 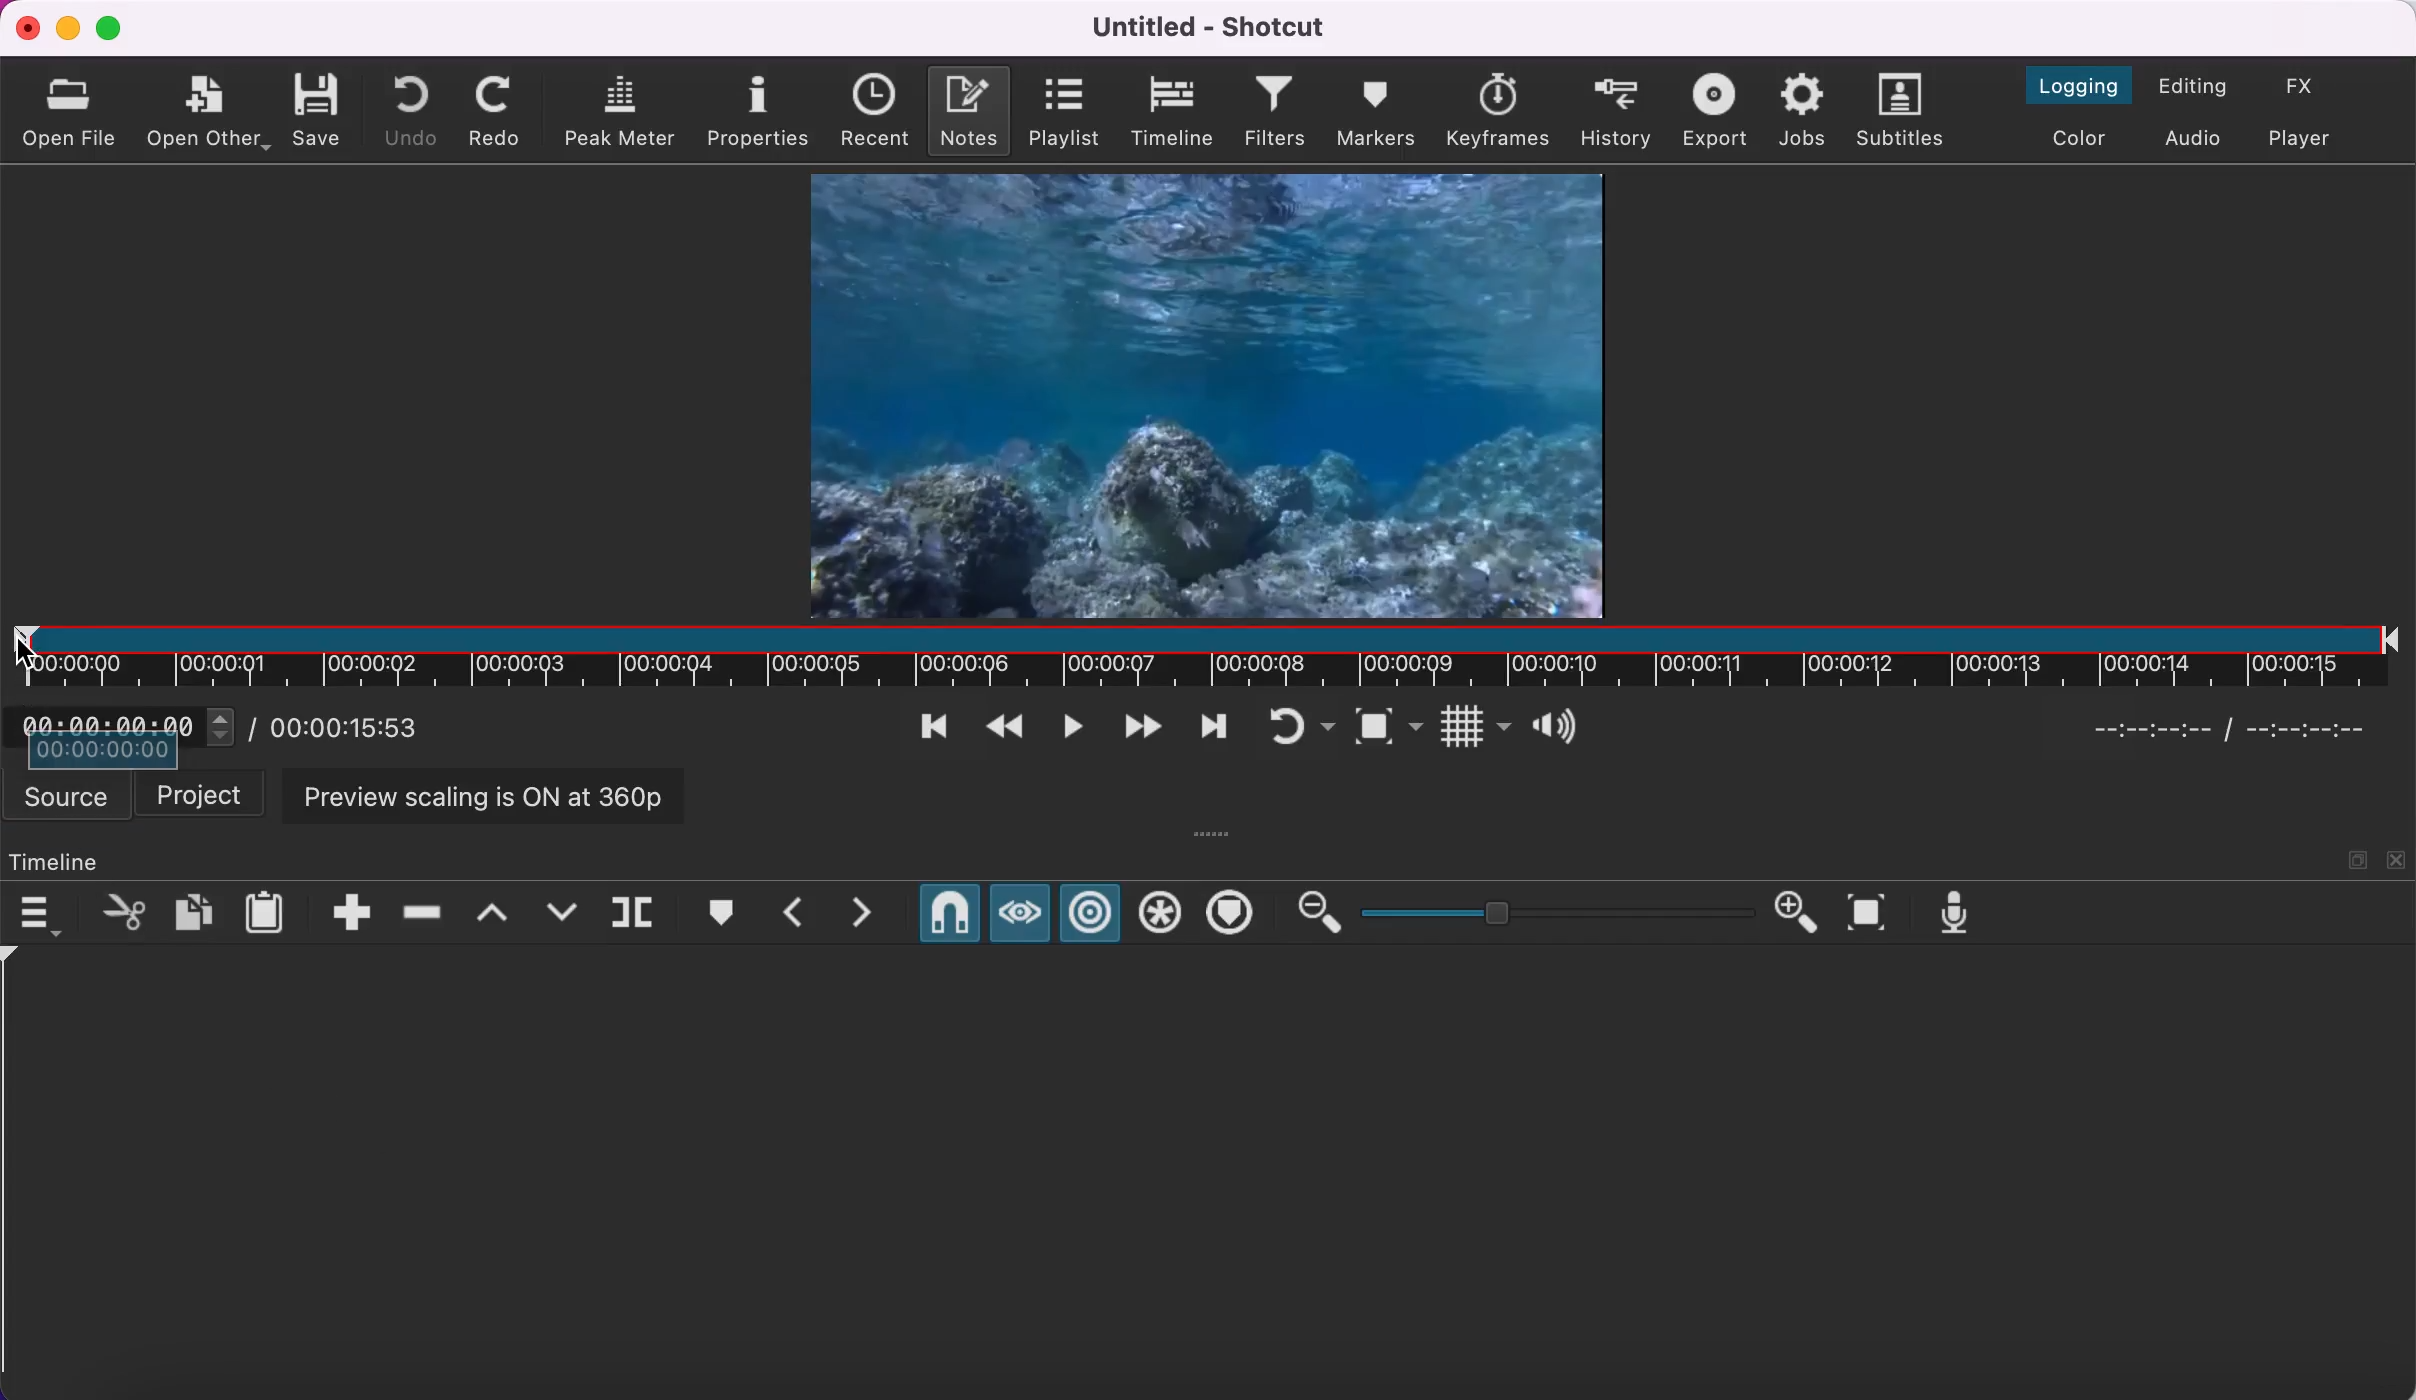 I want to click on play quickly forwards, so click(x=1137, y=730).